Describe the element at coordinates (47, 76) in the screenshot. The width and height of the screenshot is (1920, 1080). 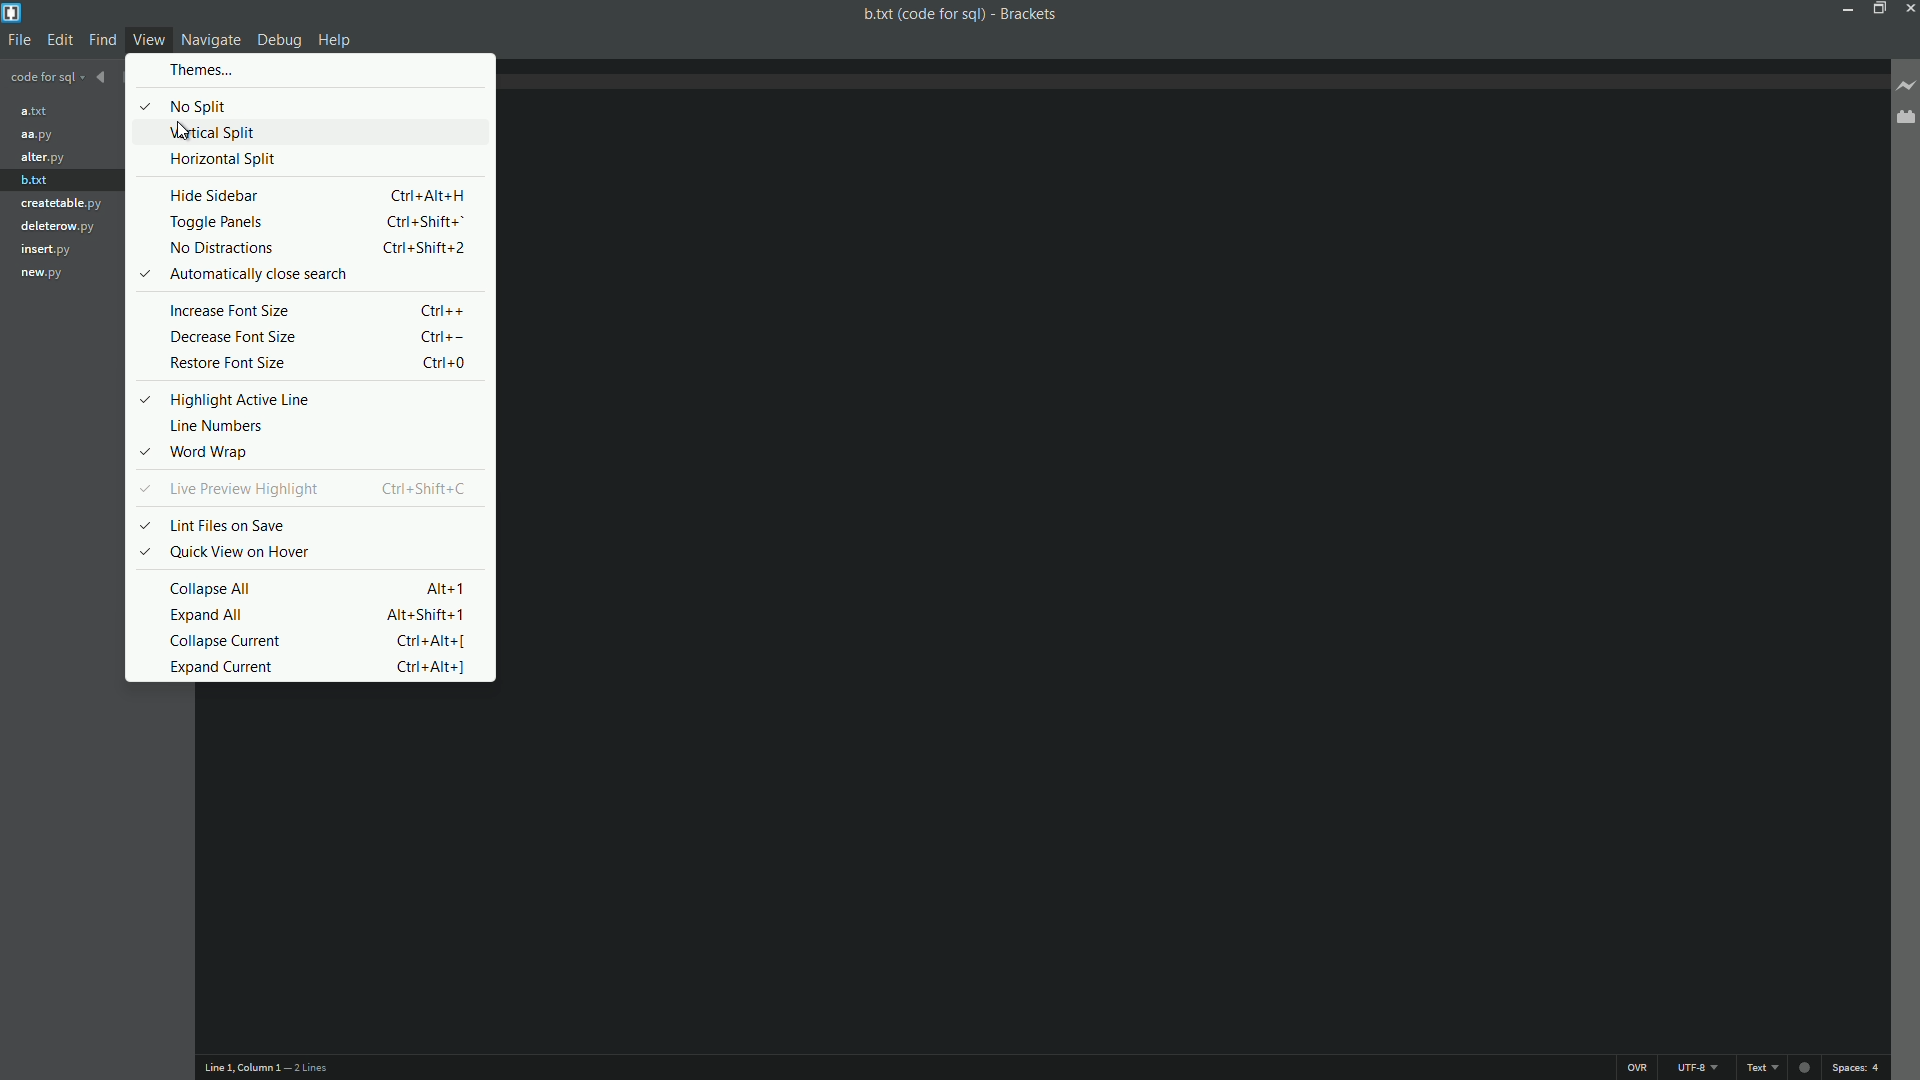
I see `Project name` at that location.